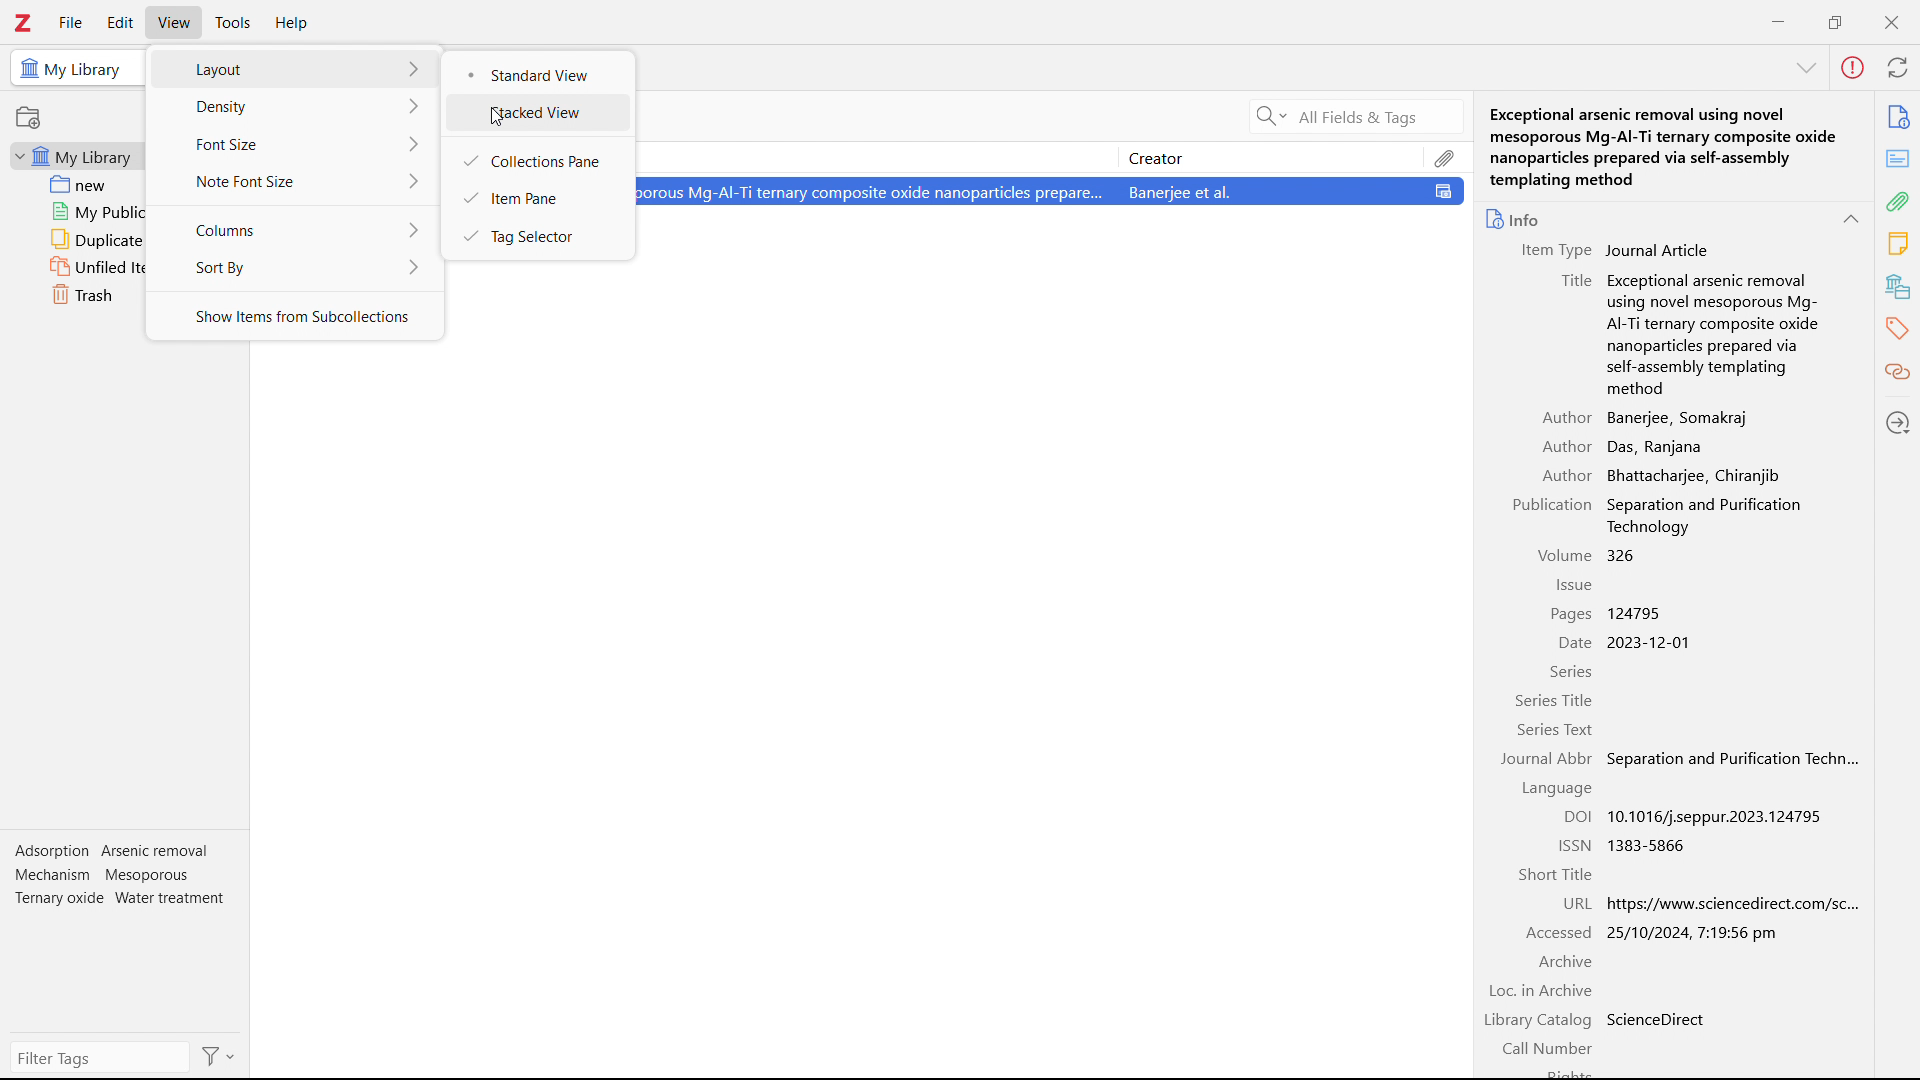 Image resolution: width=1920 pixels, height=1080 pixels. I want to click on Archive, so click(1563, 961).